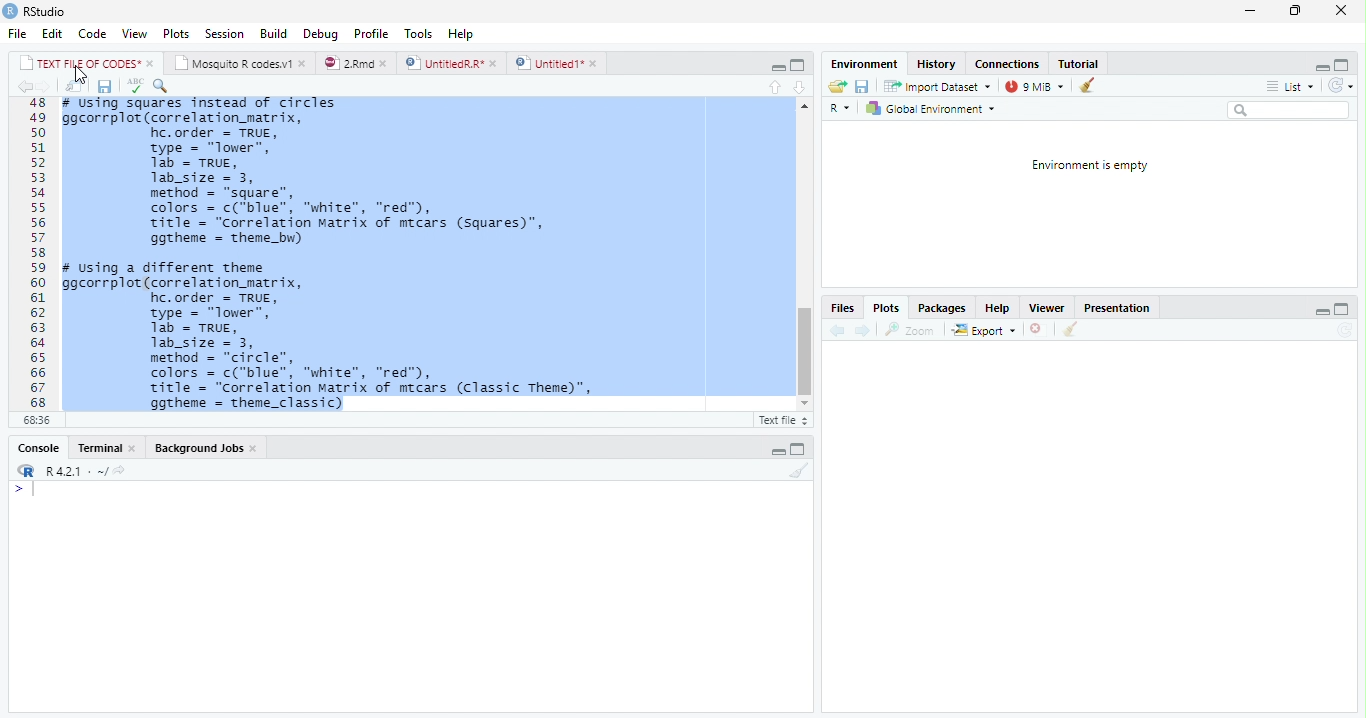  Describe the element at coordinates (135, 86) in the screenshot. I see `spelling` at that location.